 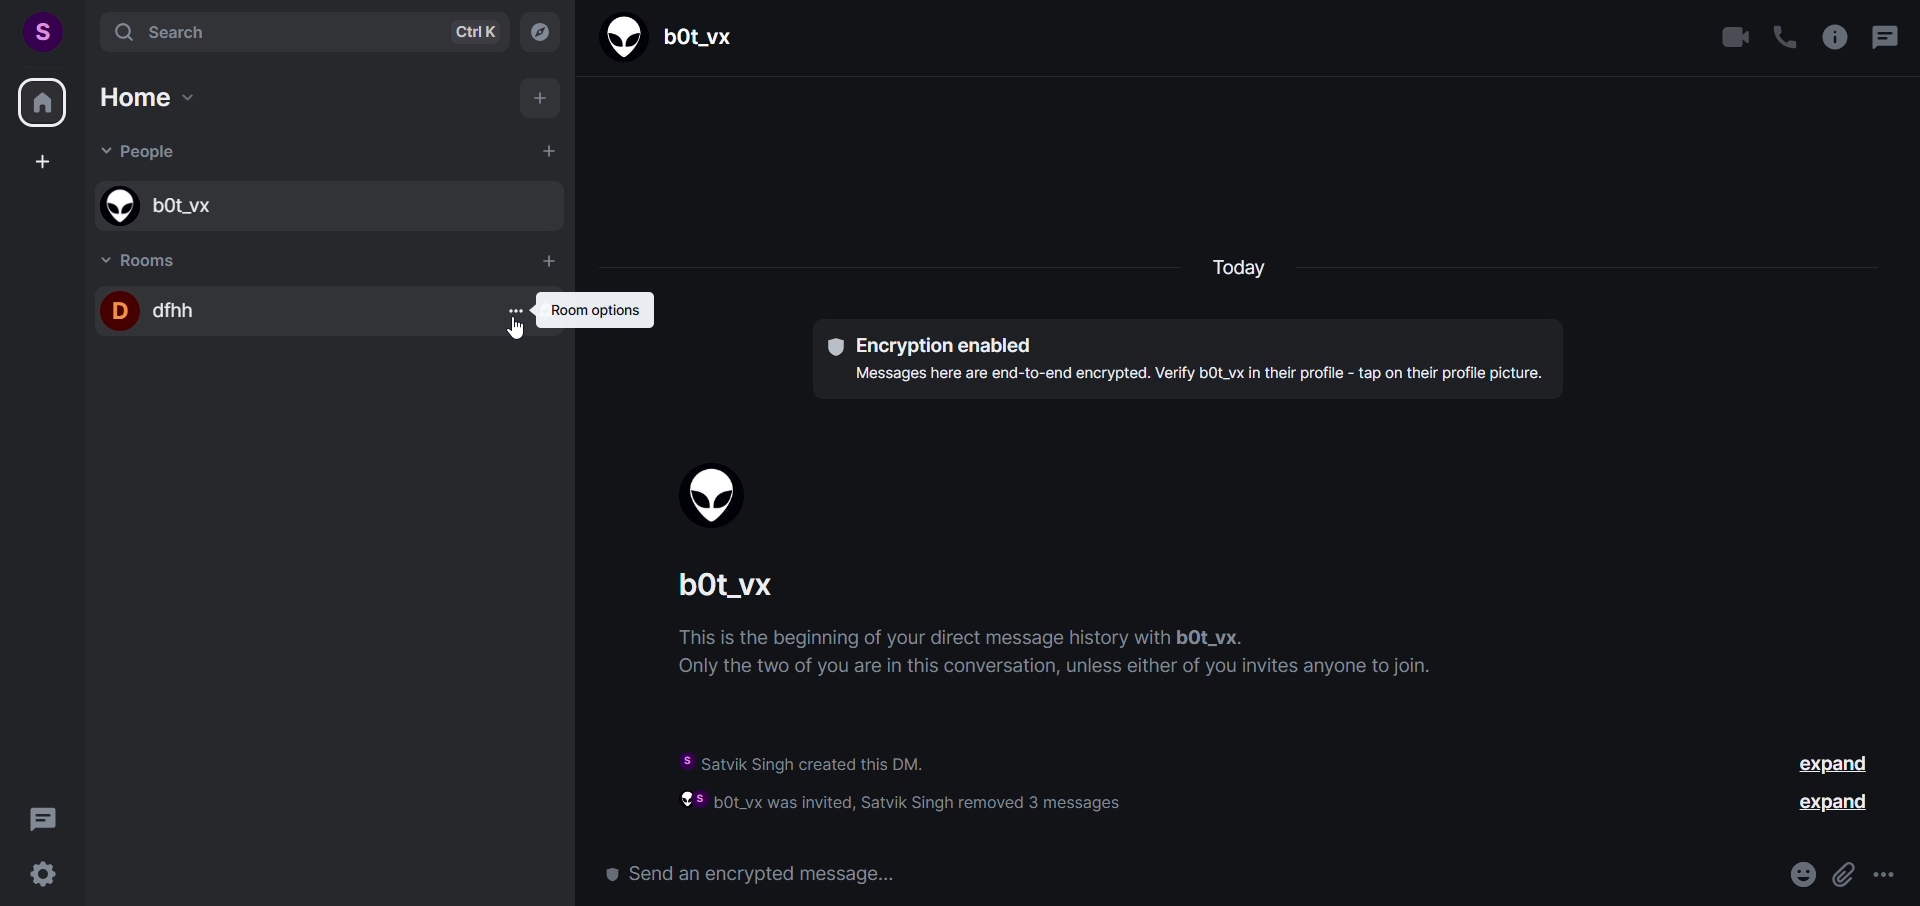 I want to click on room, so click(x=146, y=257).